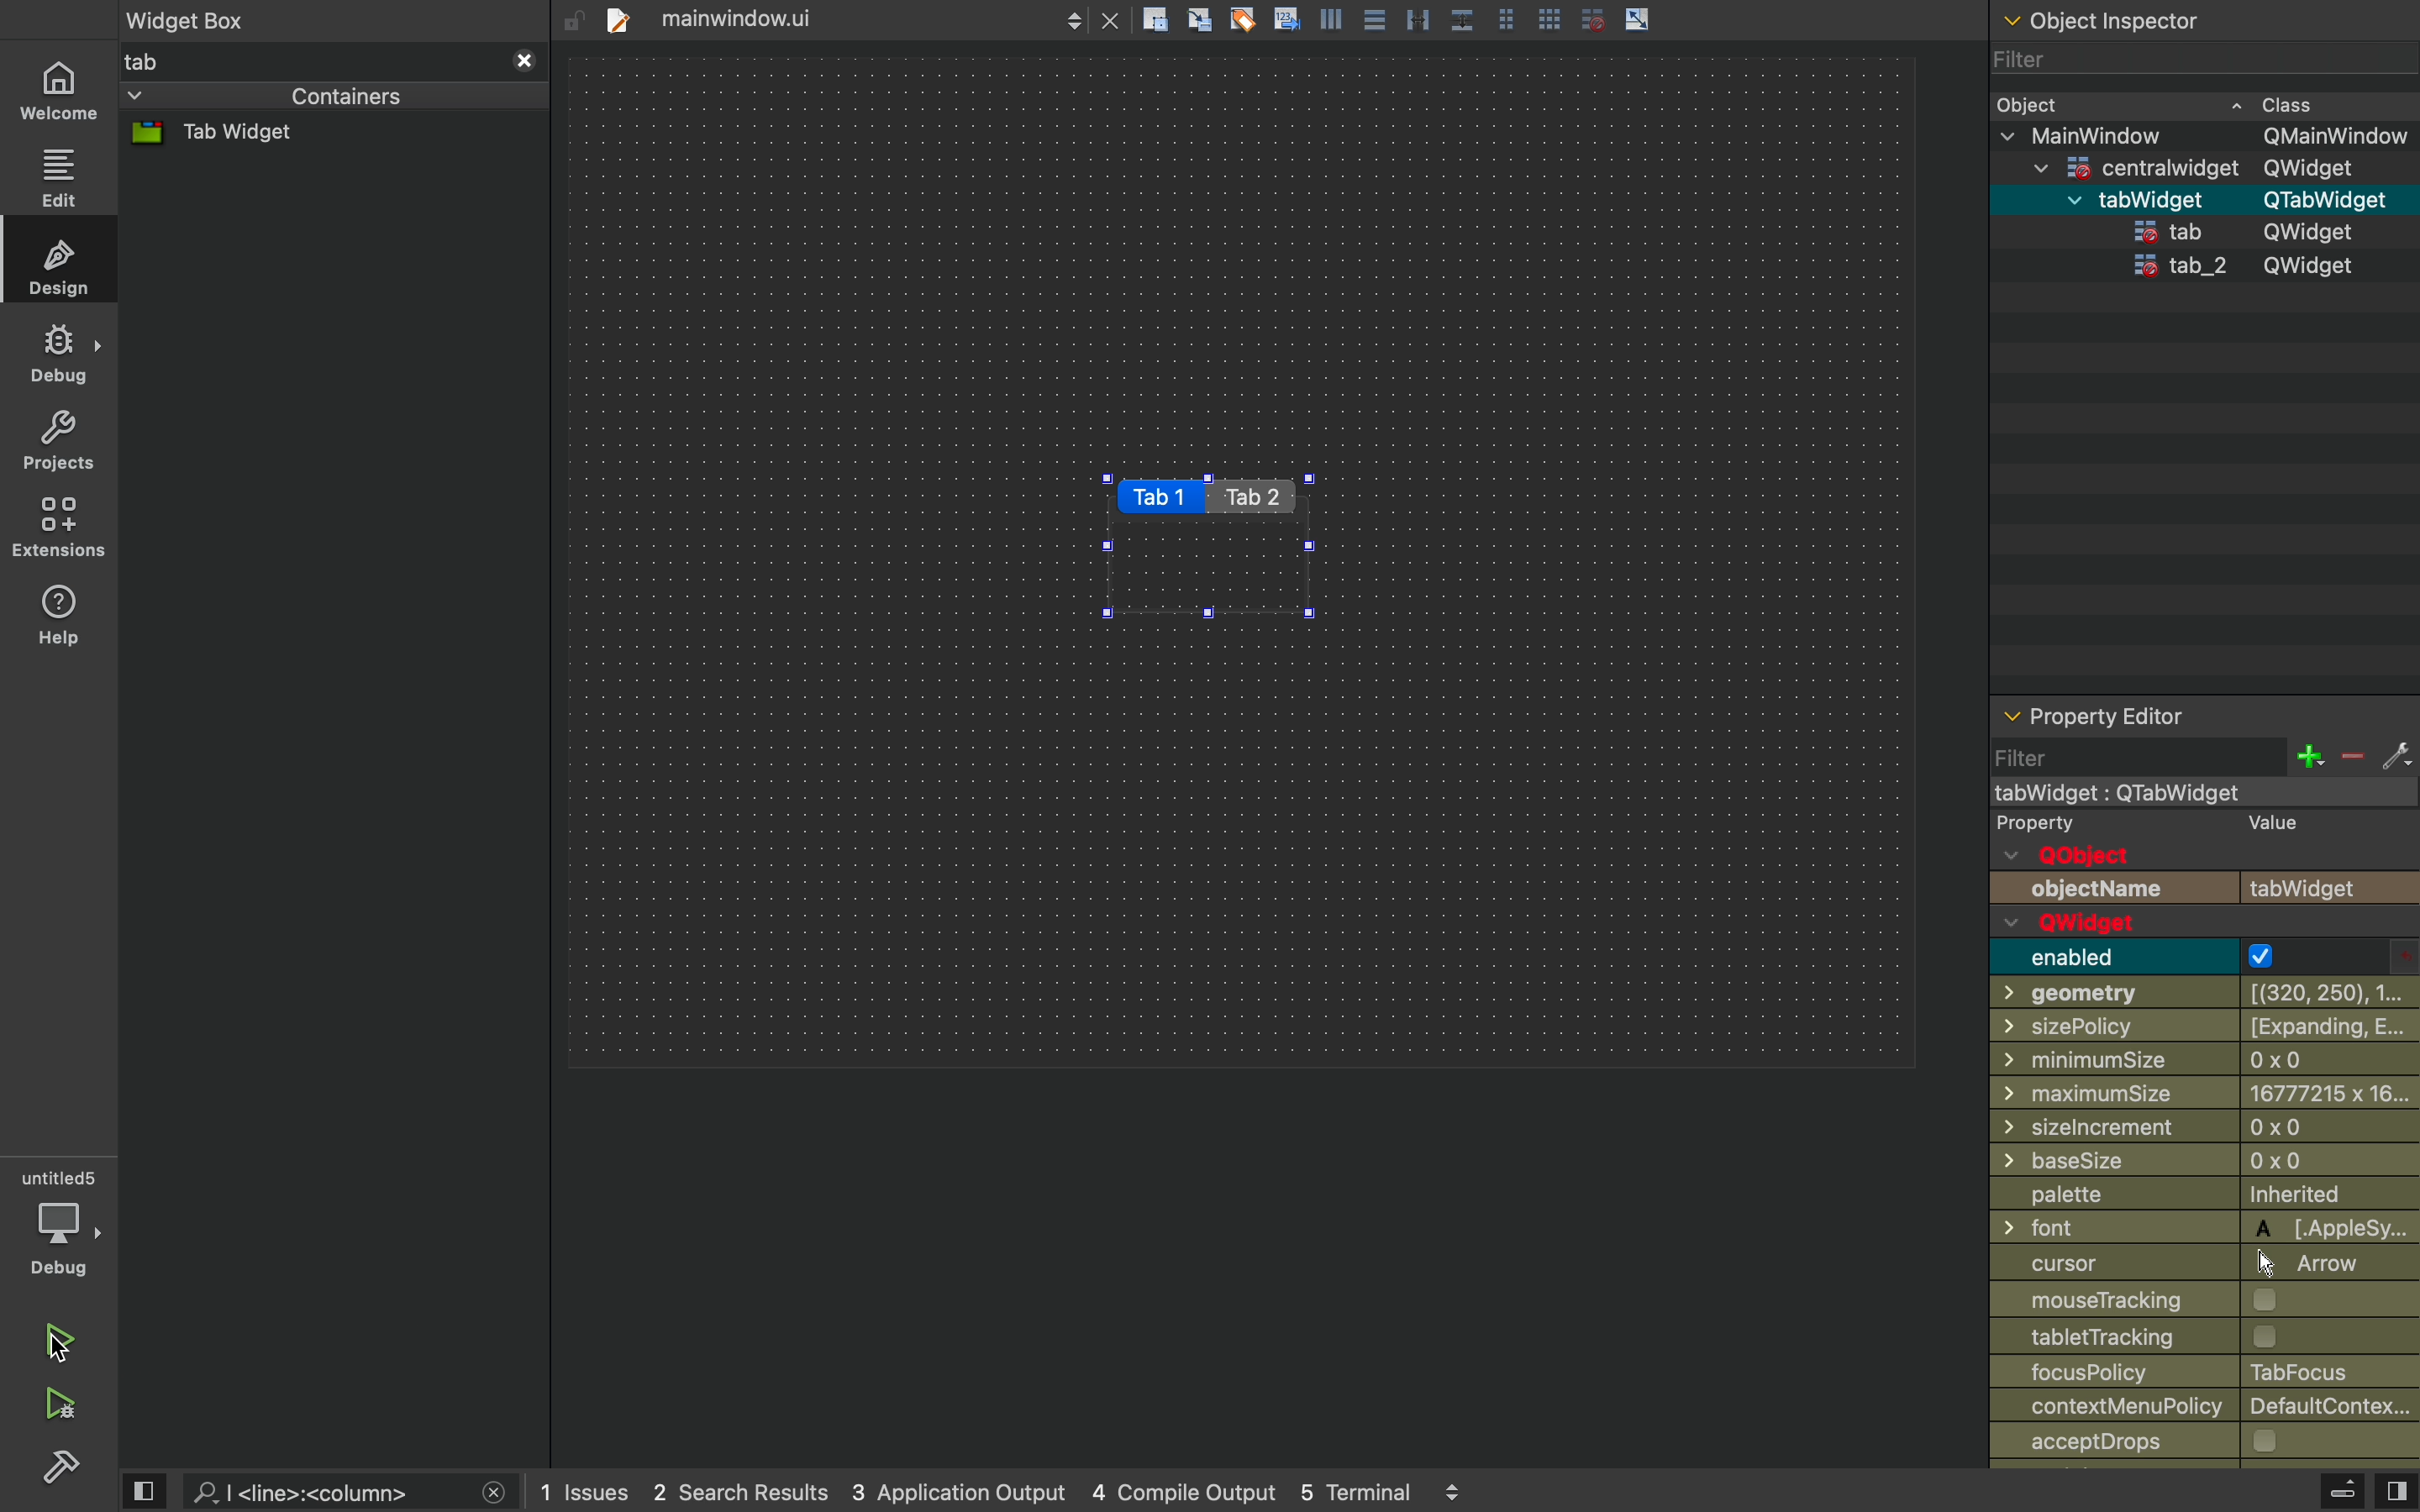 This screenshot has width=2420, height=1512. Describe the element at coordinates (305, 59) in the screenshot. I see `tab` at that location.